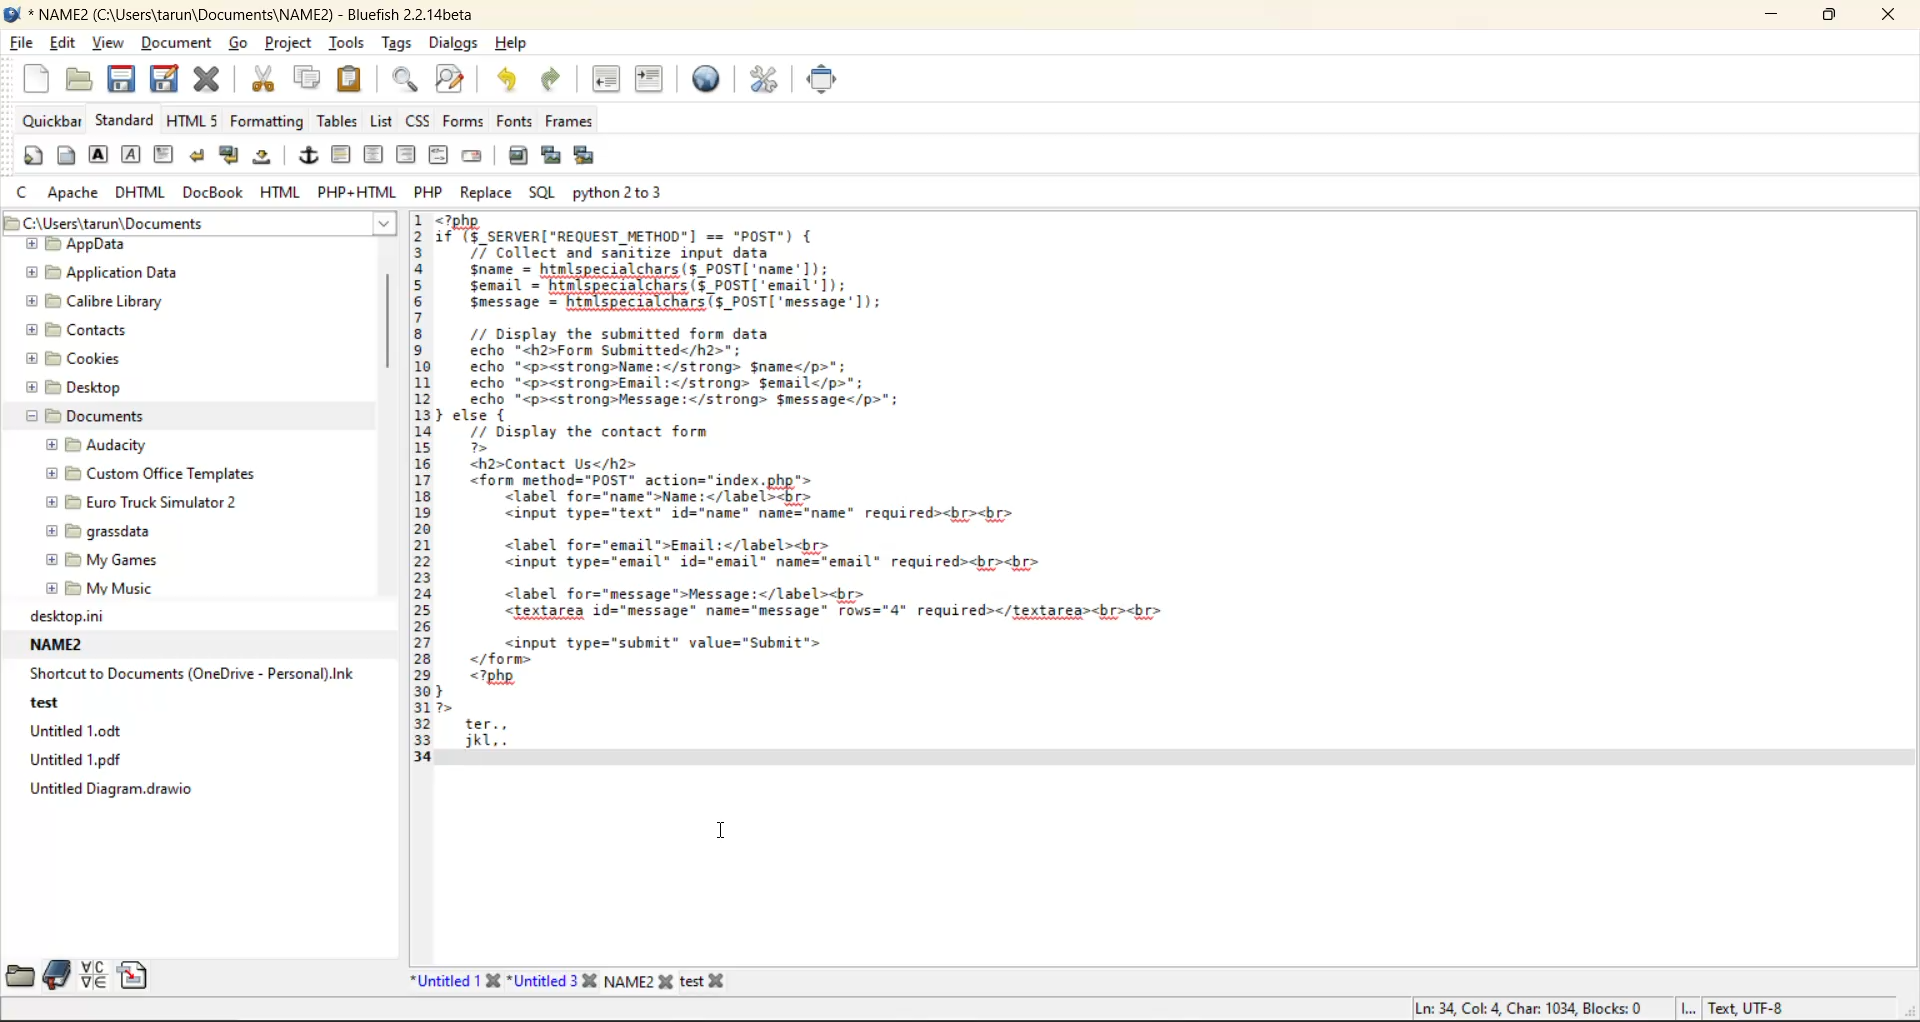  What do you see at coordinates (78, 734) in the screenshot?
I see `Untitled 1.odt` at bounding box center [78, 734].